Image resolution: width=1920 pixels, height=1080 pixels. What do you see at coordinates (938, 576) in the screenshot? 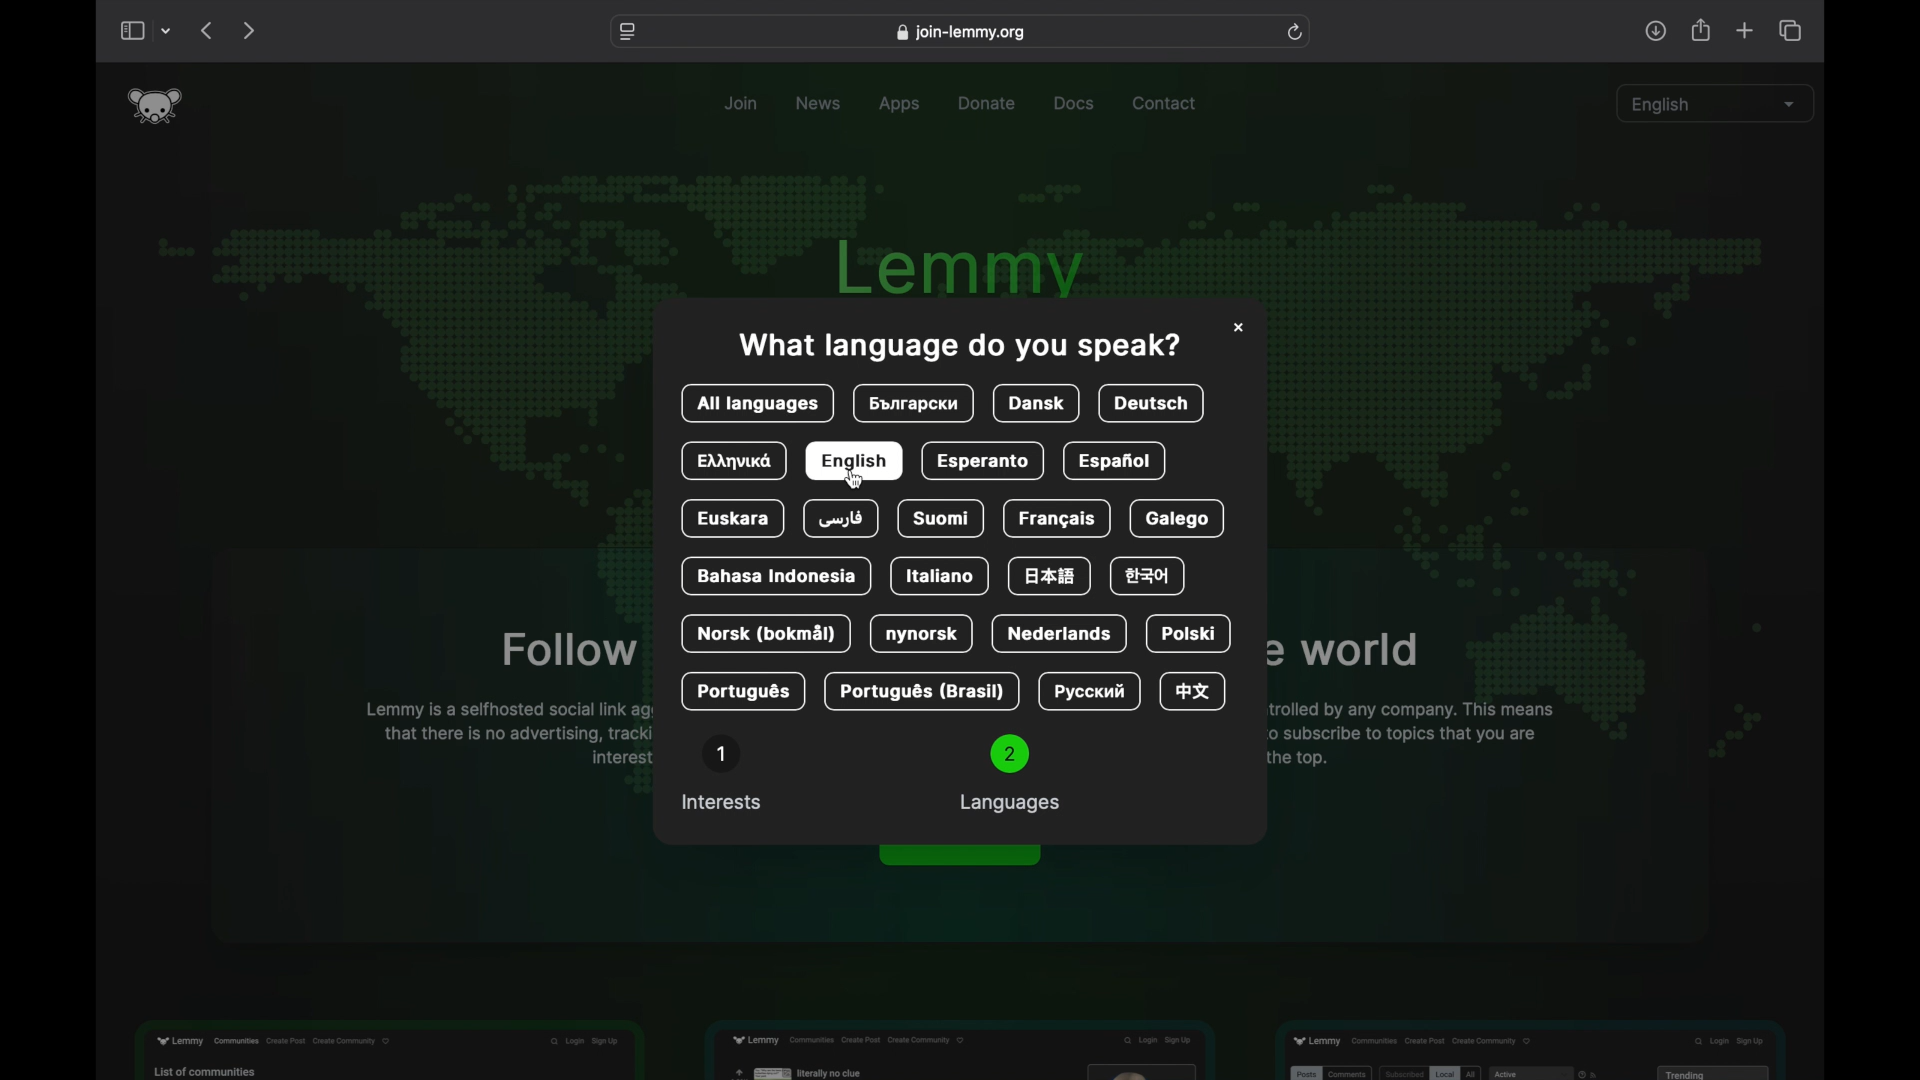
I see `italiano` at bounding box center [938, 576].